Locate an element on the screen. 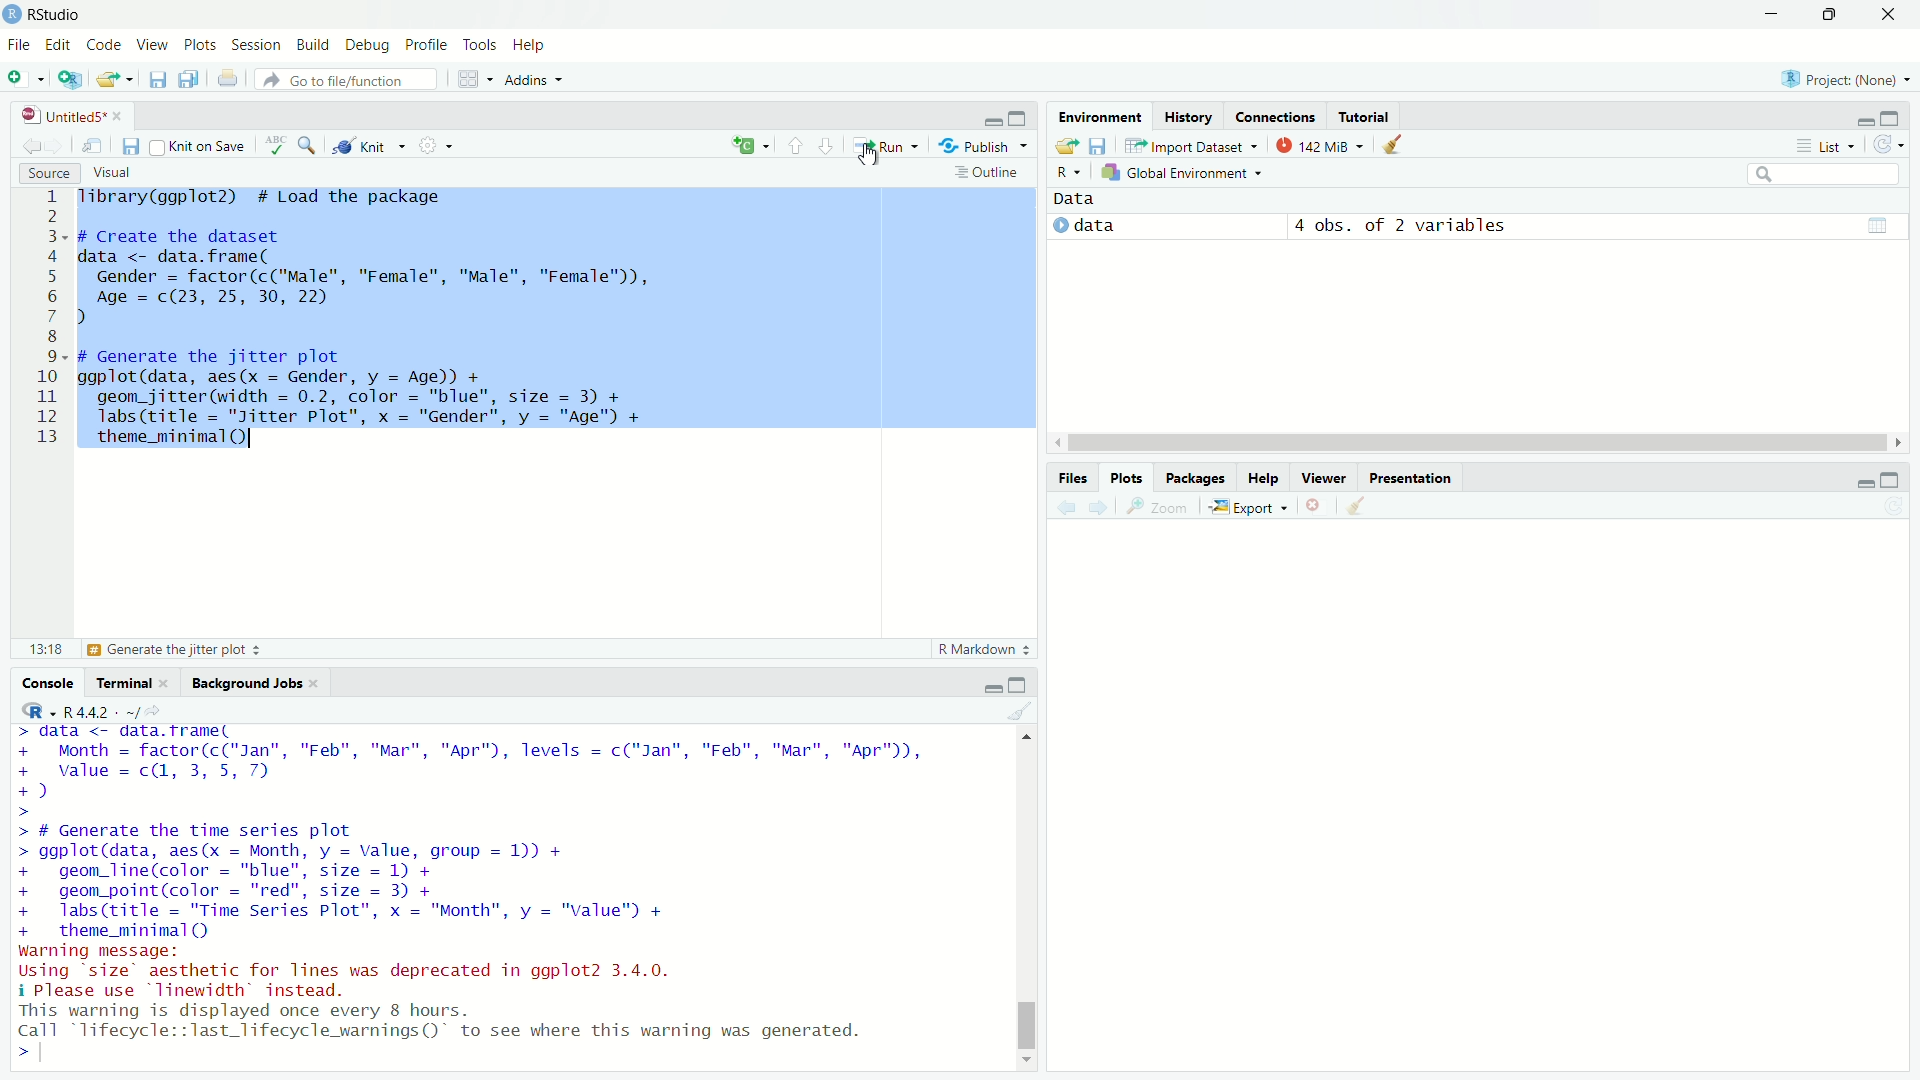 The width and height of the screenshot is (1920, 1080). search field is located at coordinates (1830, 175).